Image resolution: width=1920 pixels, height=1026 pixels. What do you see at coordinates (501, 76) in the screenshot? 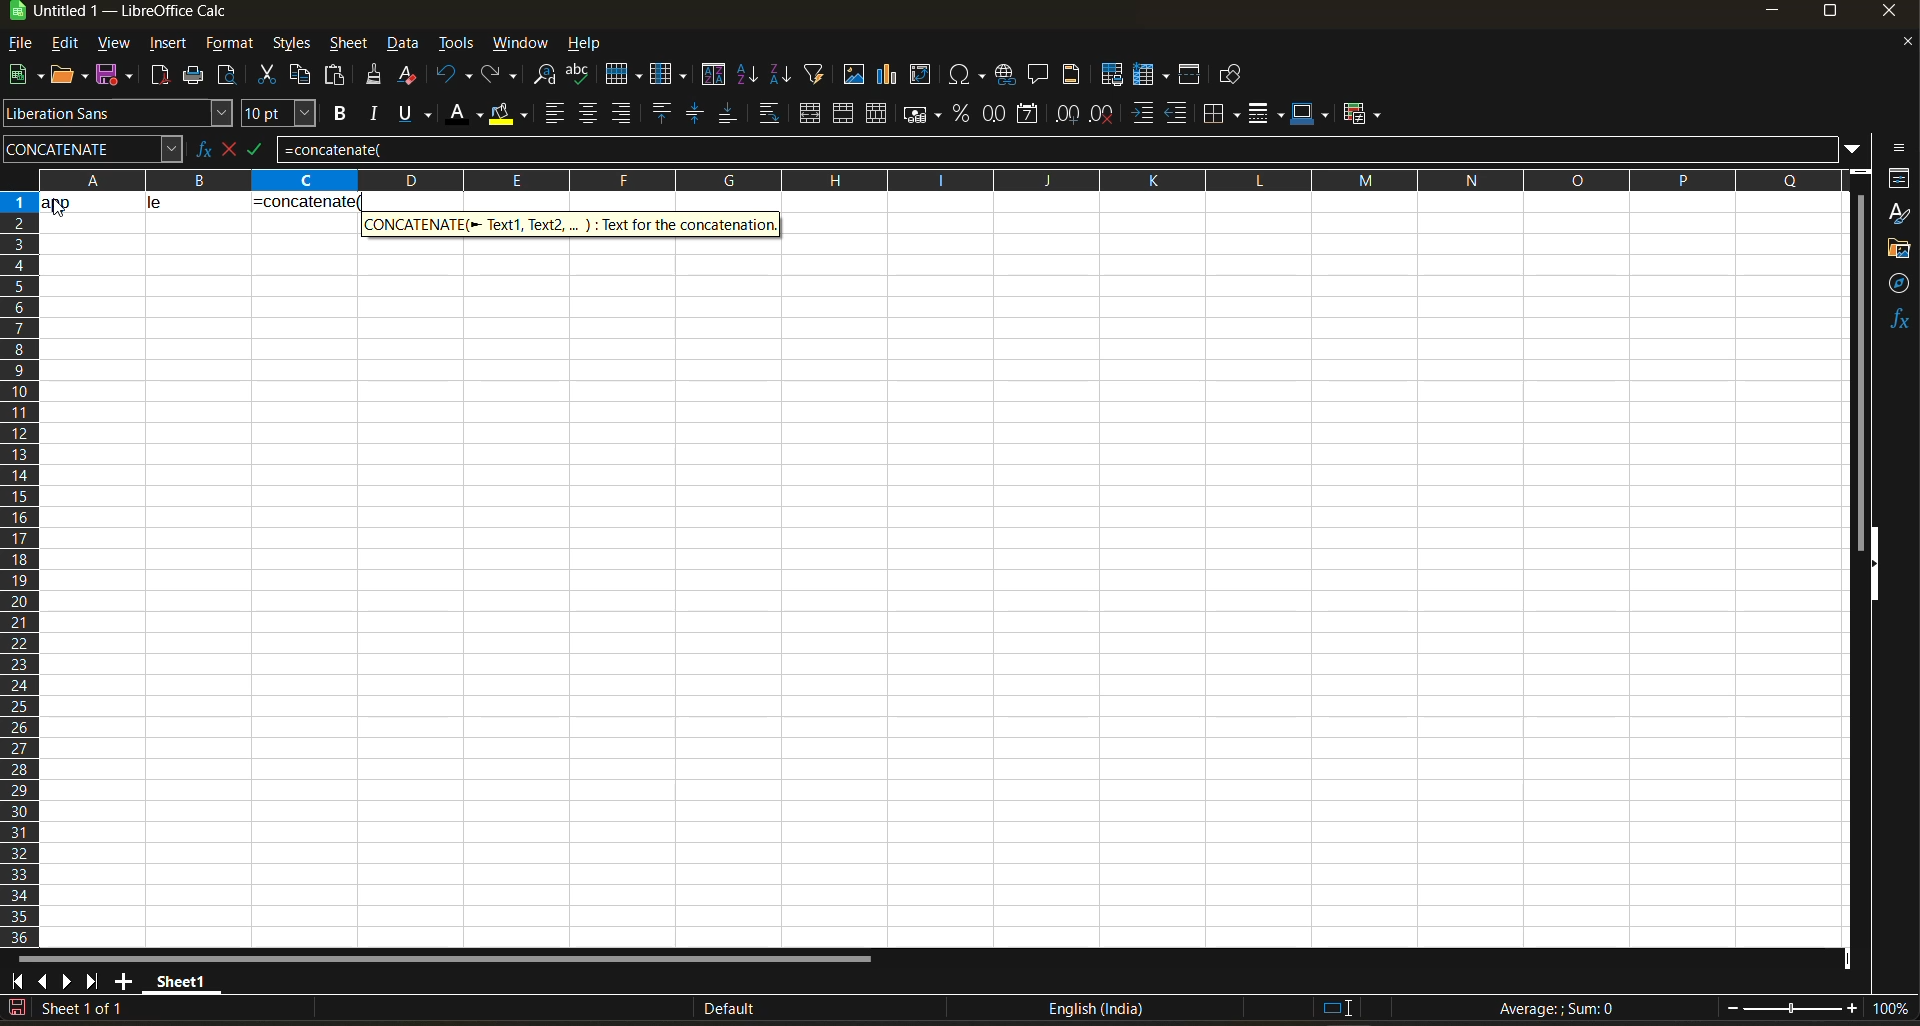
I see `redo ` at bounding box center [501, 76].